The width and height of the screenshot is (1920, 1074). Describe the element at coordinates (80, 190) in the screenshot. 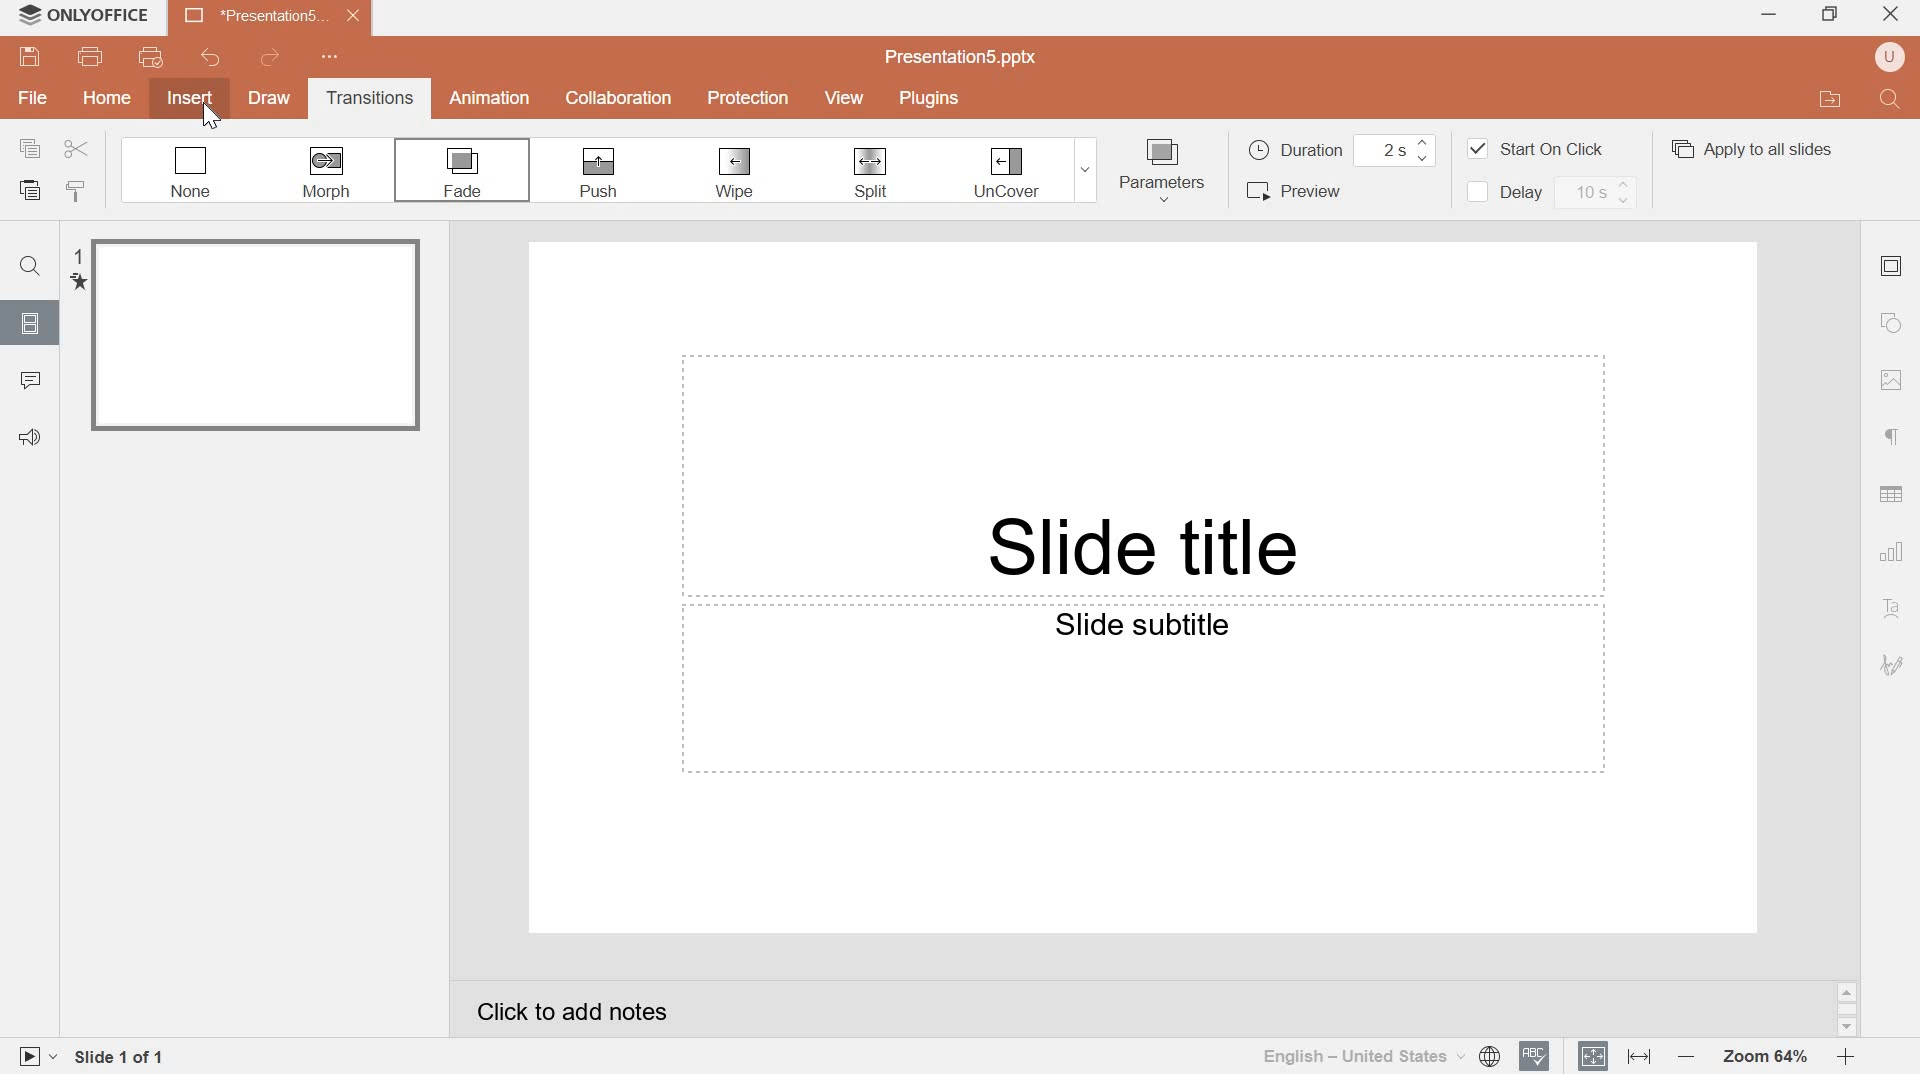

I see `copy style` at that location.